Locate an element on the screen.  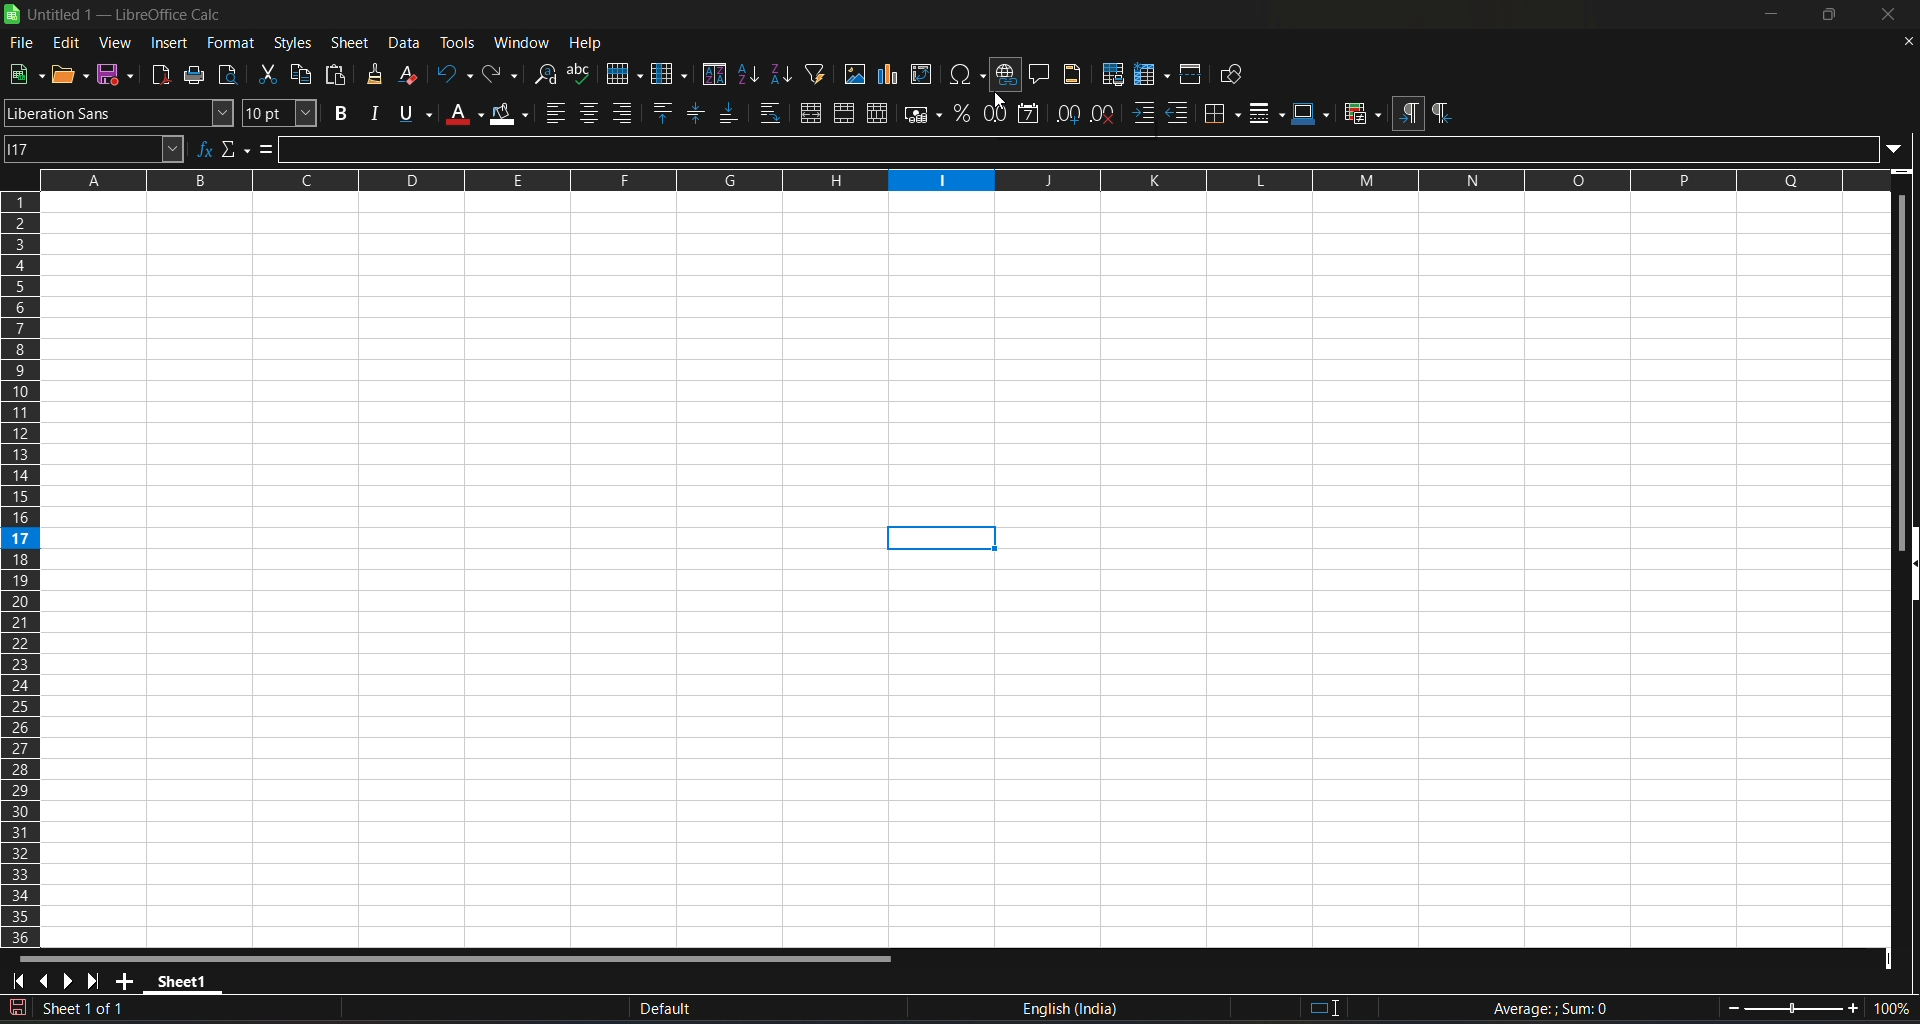
scroll to last sheet  is located at coordinates (93, 982).